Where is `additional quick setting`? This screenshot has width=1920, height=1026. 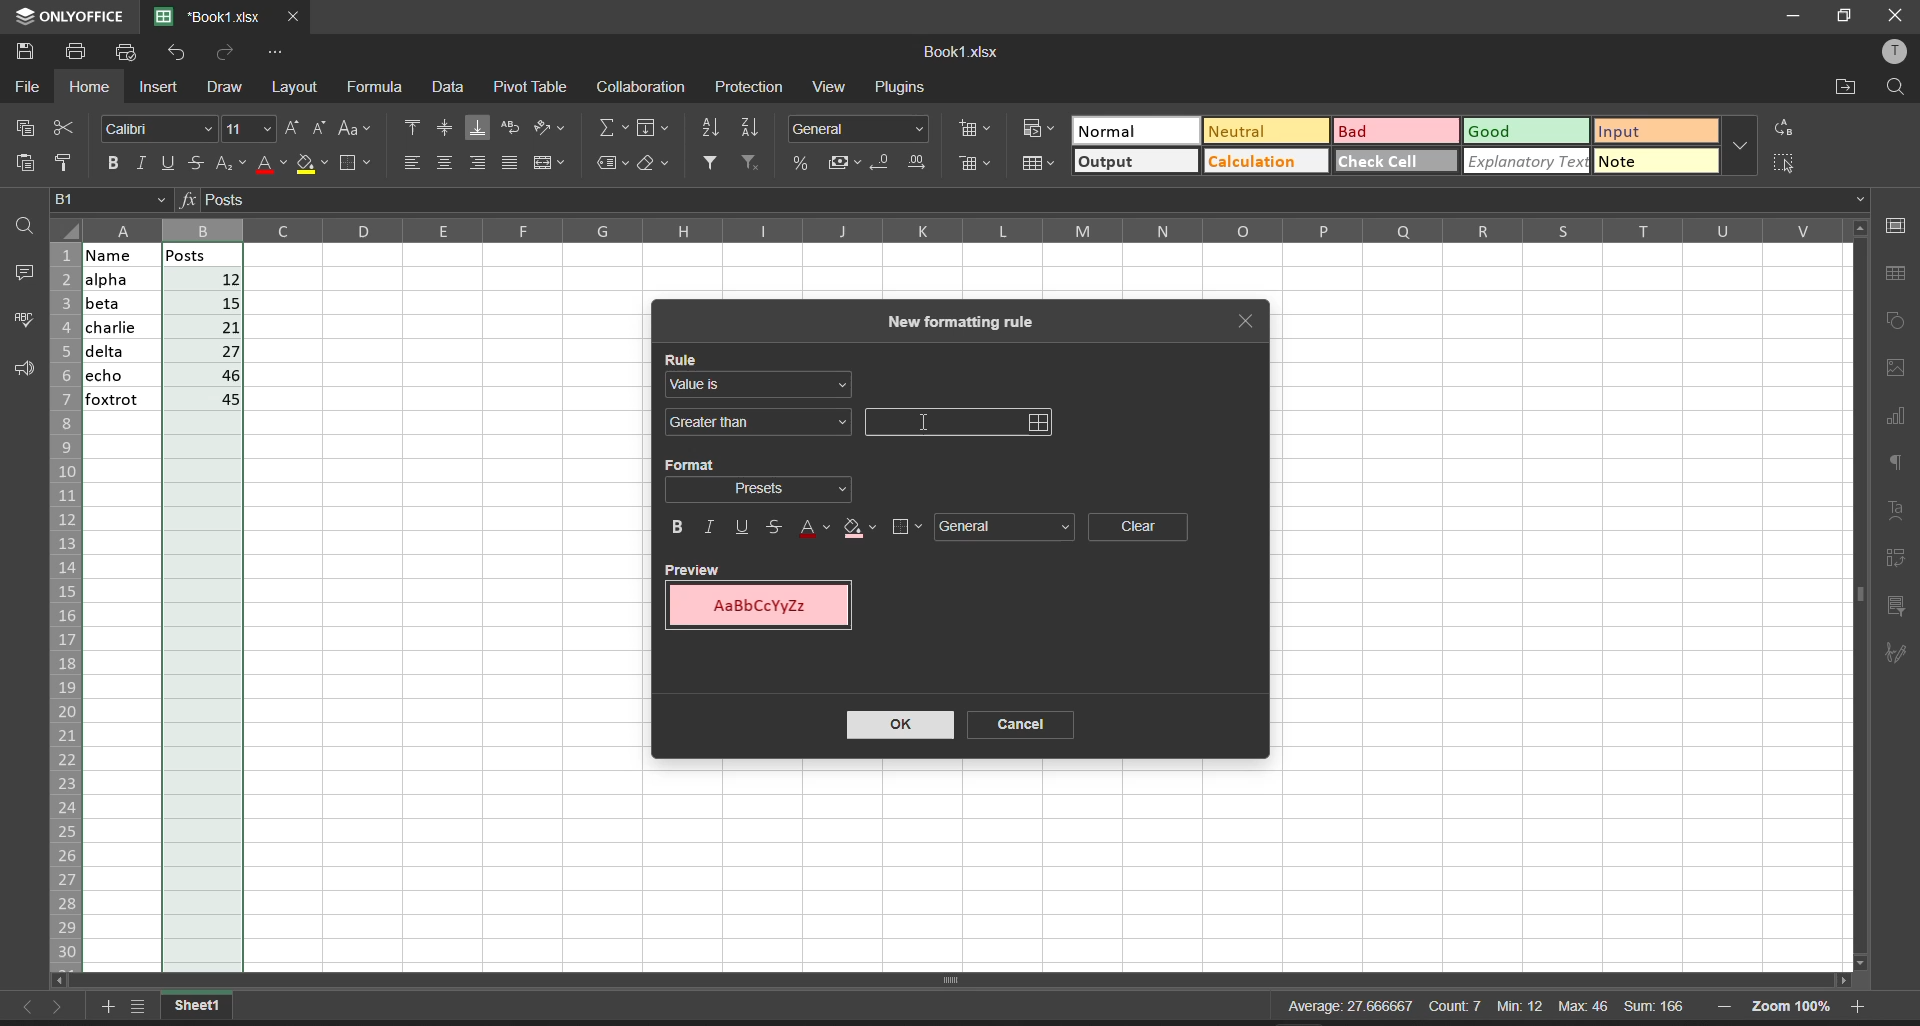 additional quick setting is located at coordinates (1739, 138).